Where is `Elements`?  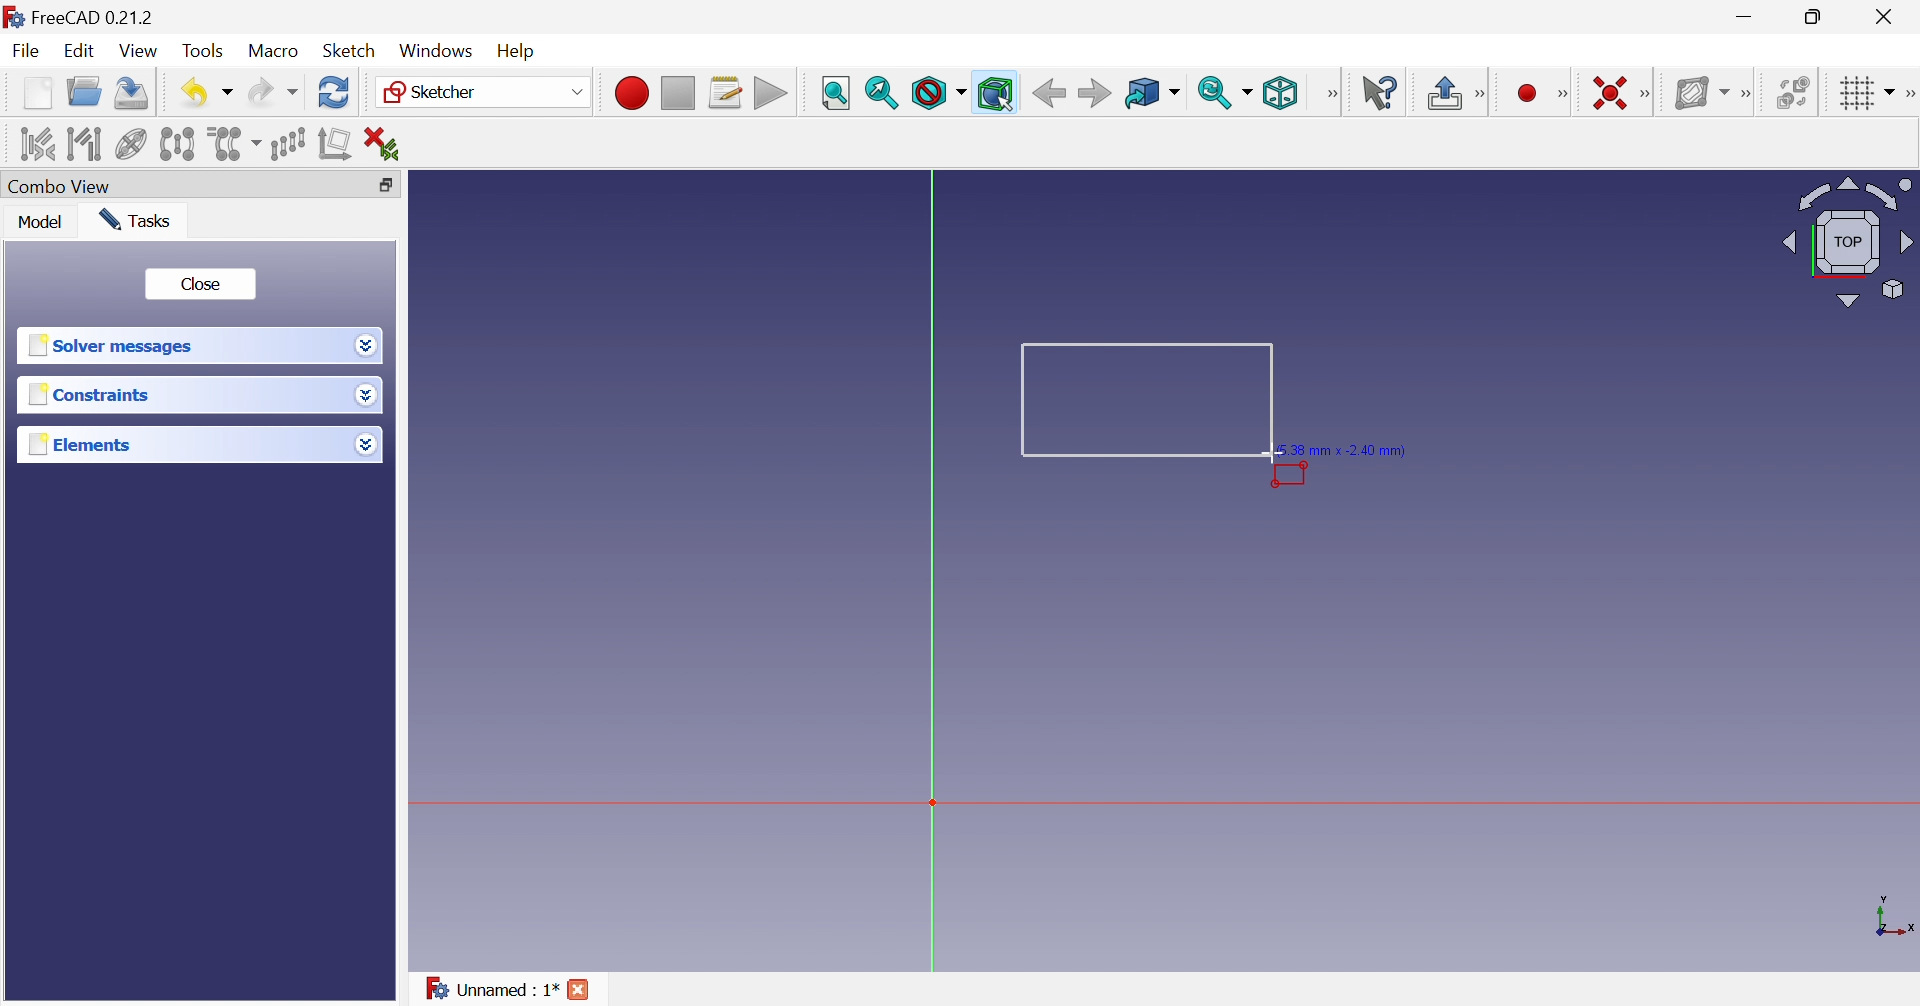 Elements is located at coordinates (82, 444).